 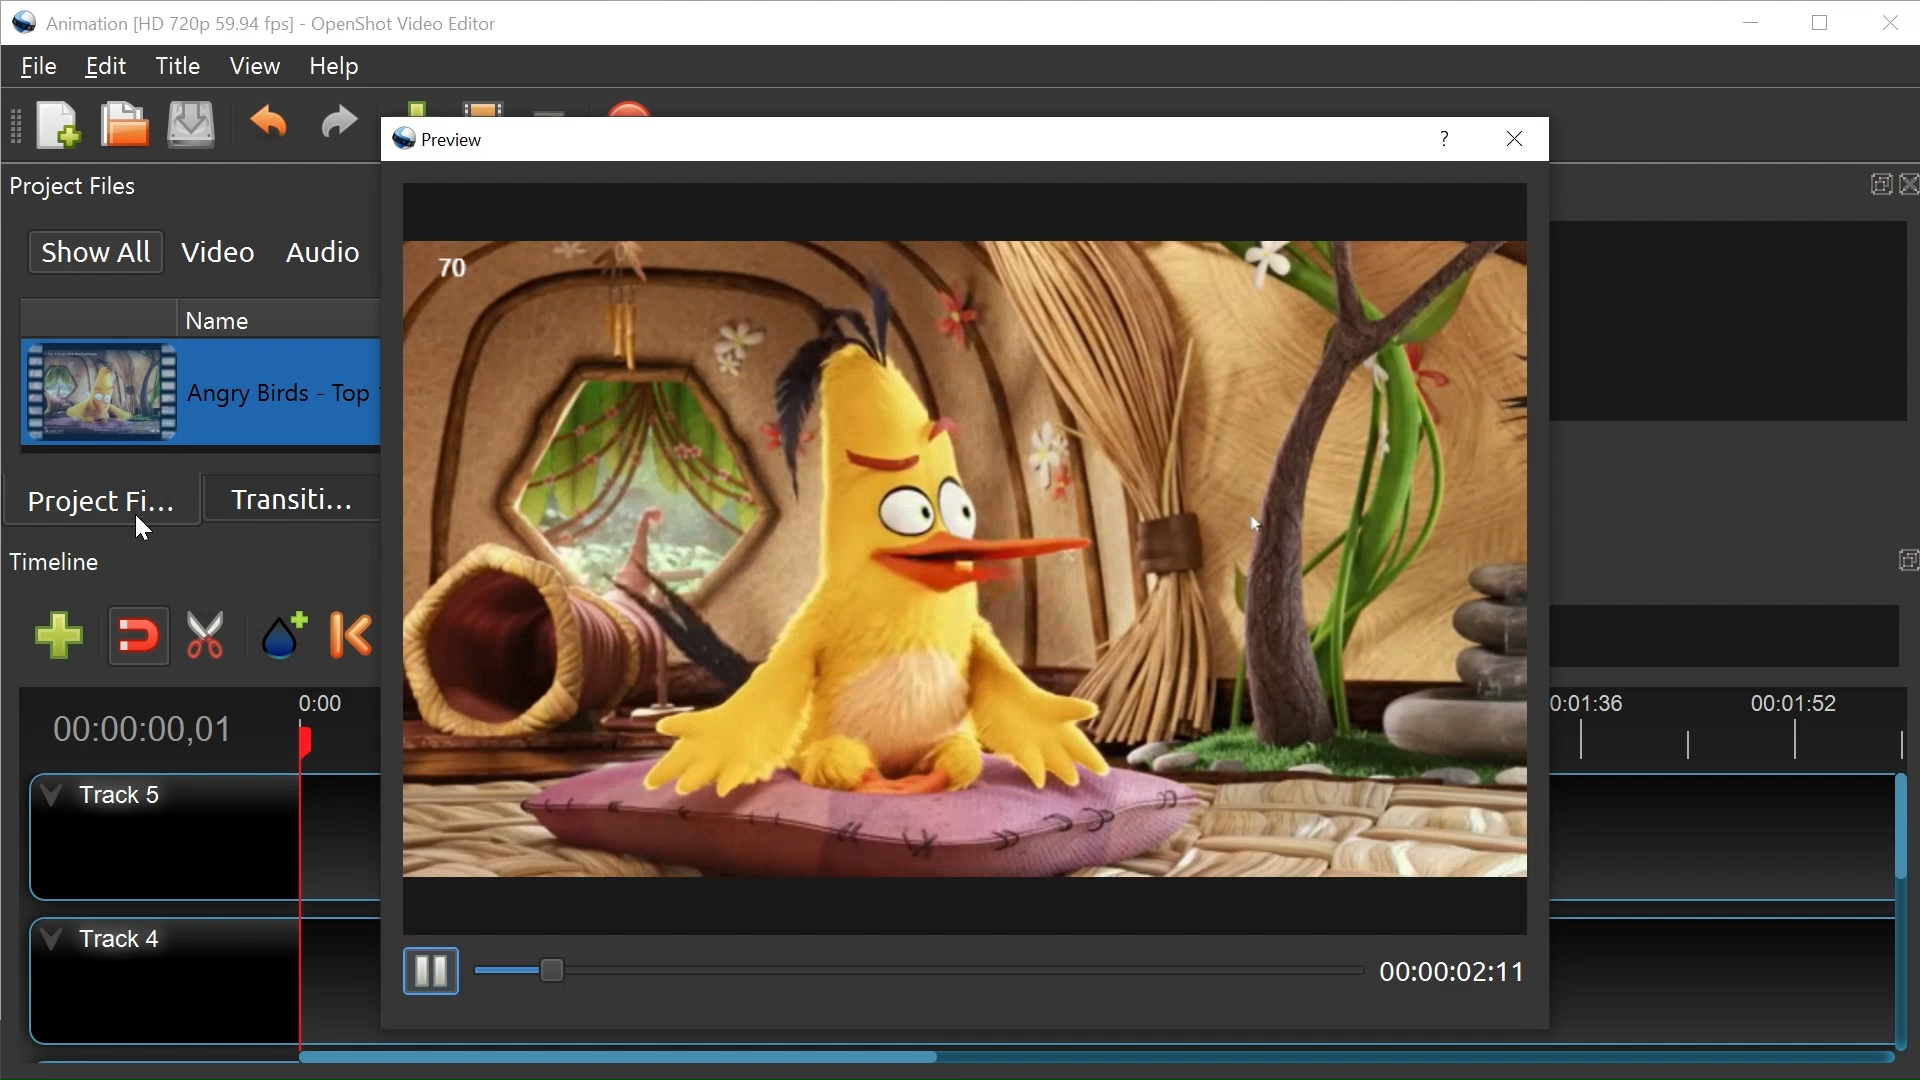 What do you see at coordinates (124, 125) in the screenshot?
I see `Open Project` at bounding box center [124, 125].